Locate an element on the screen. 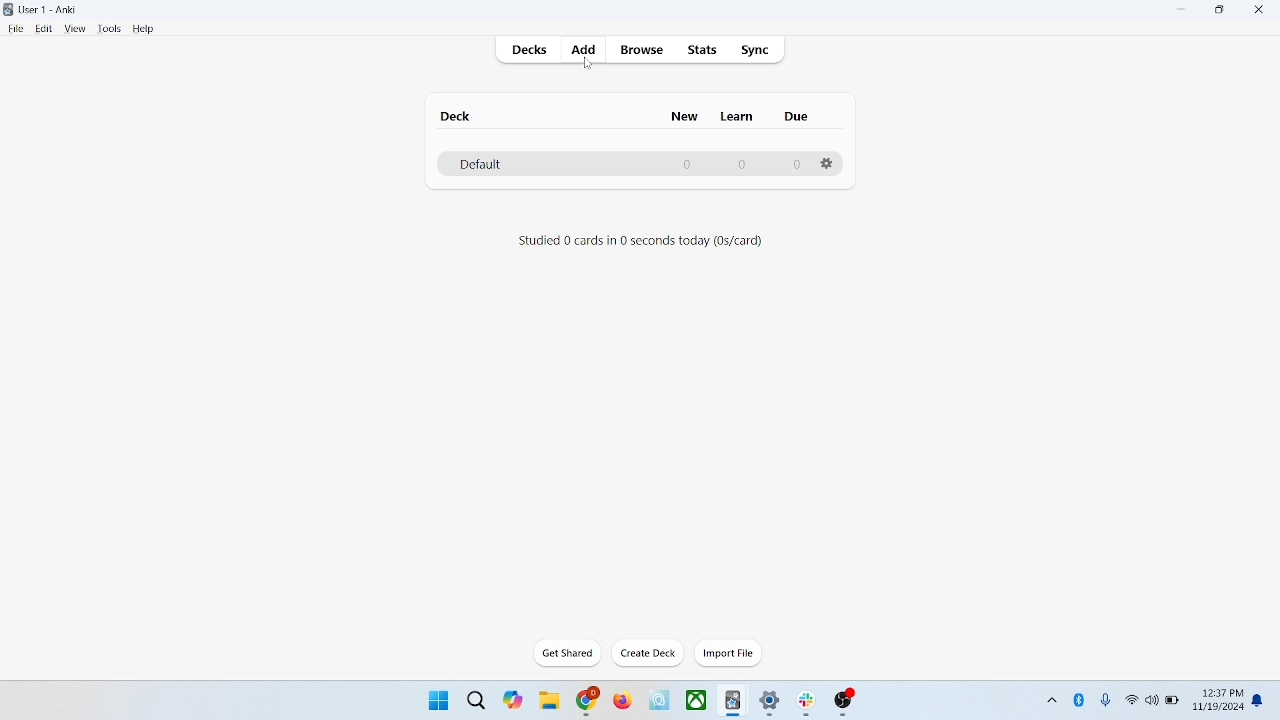 The height and width of the screenshot is (720, 1280). deck is located at coordinates (458, 116).